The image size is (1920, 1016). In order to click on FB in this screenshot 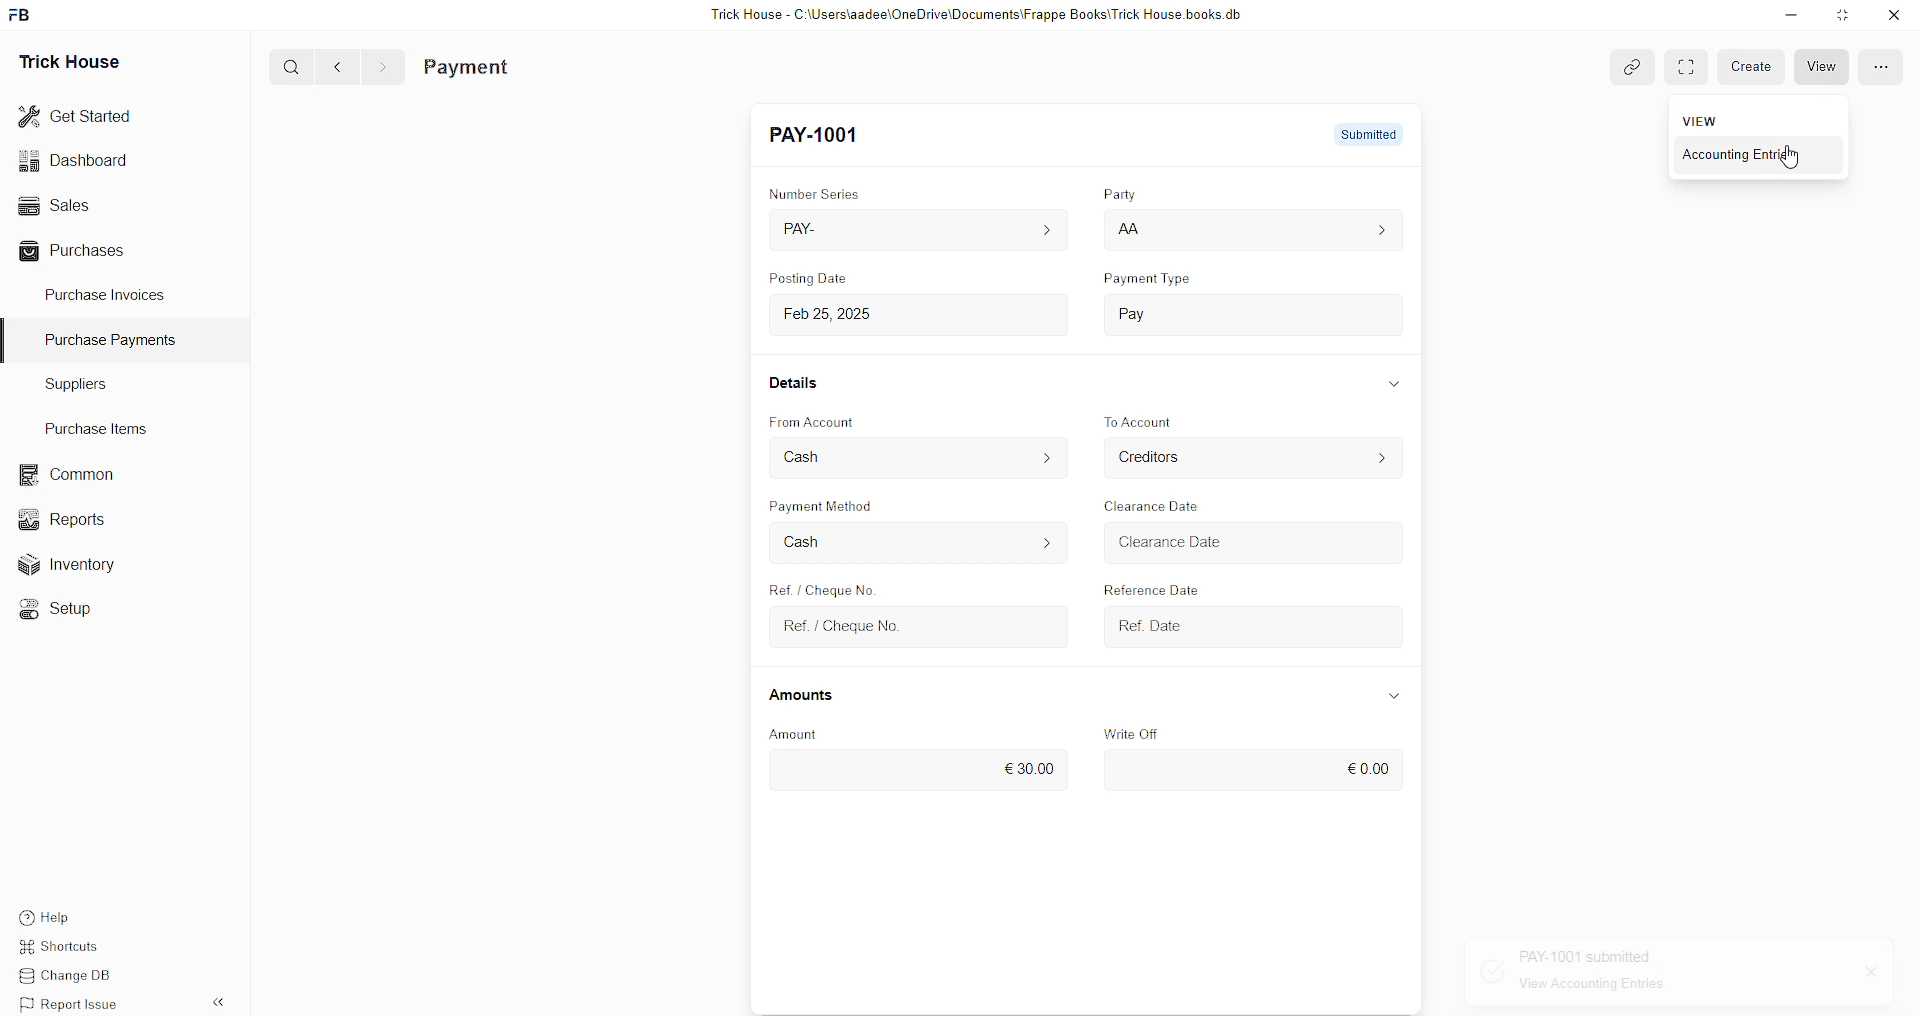, I will do `click(23, 13)`.